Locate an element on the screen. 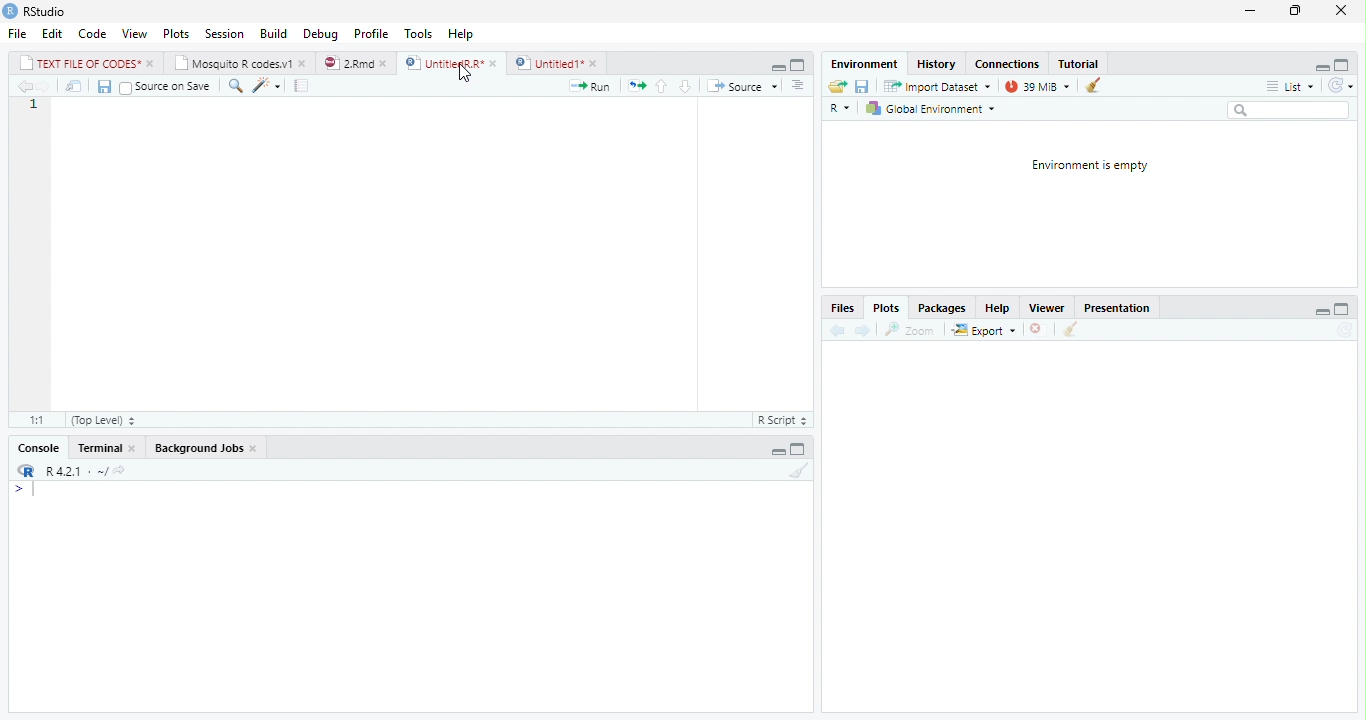 This screenshot has height=720, width=1366. R is located at coordinates (840, 106).